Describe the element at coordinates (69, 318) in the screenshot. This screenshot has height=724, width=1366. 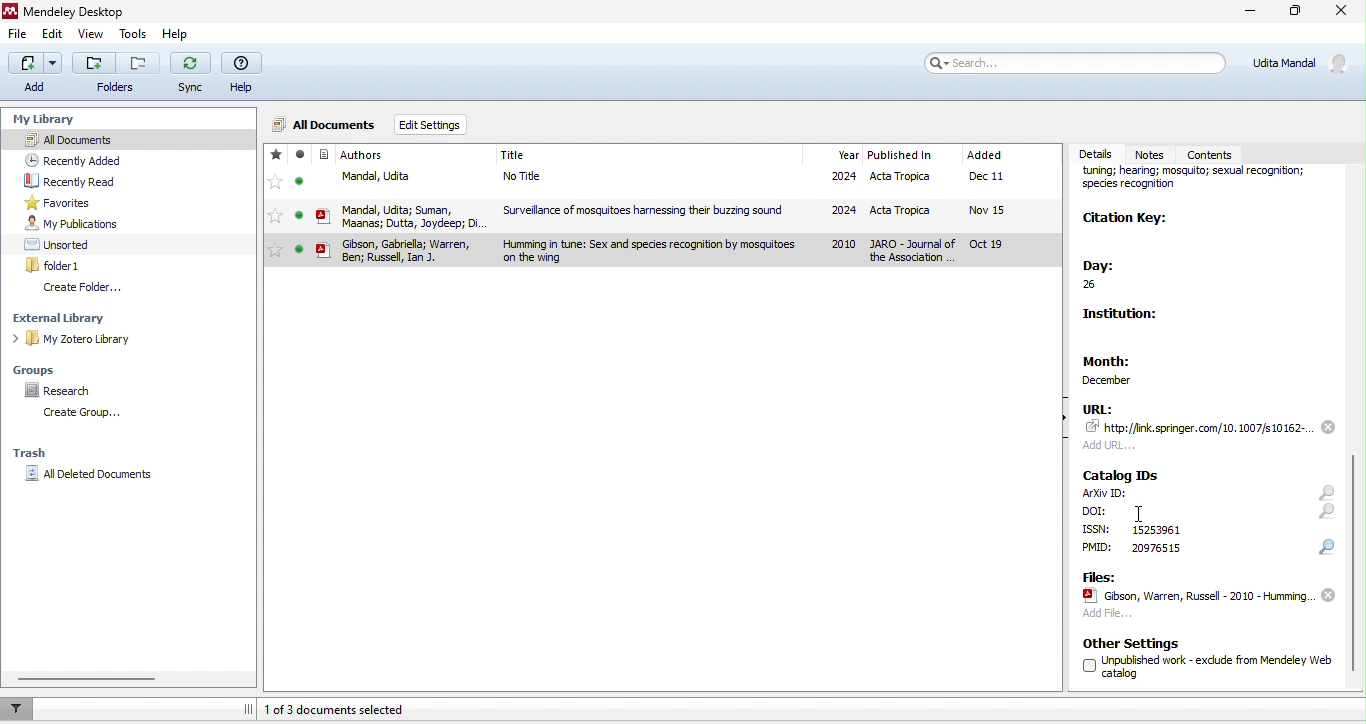
I see `external library` at that location.